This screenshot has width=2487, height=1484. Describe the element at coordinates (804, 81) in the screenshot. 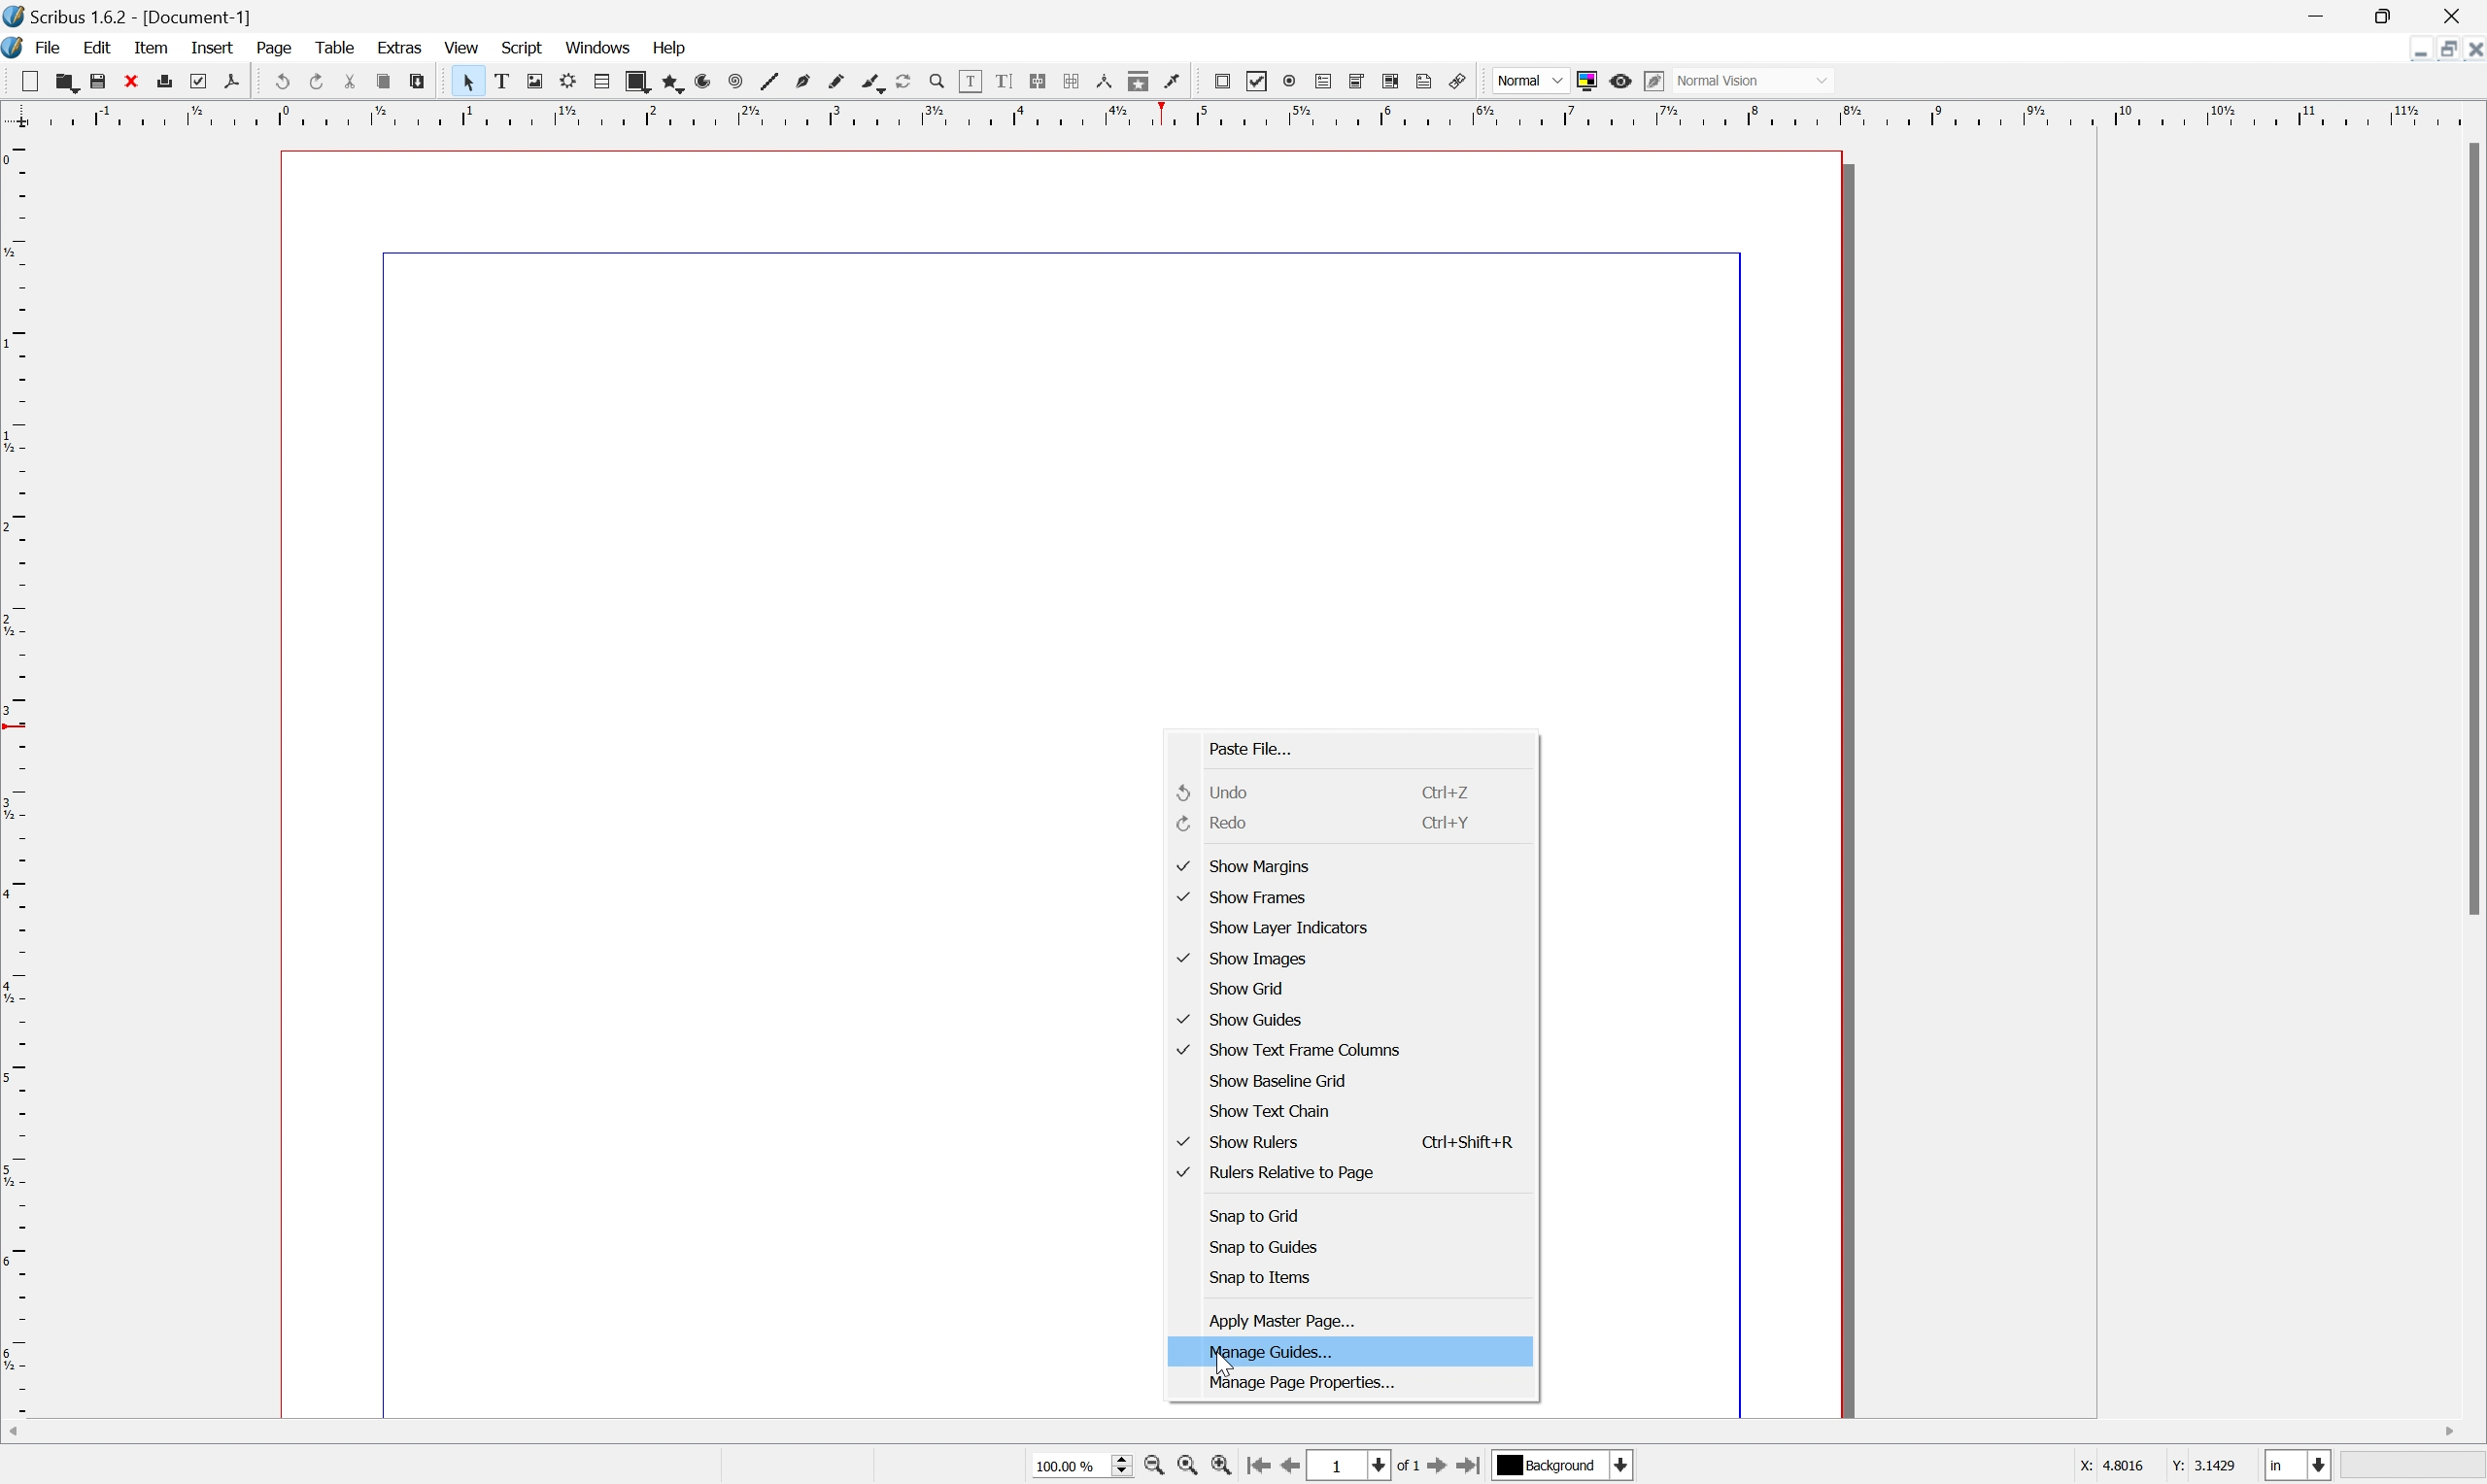

I see `bezier curve` at that location.